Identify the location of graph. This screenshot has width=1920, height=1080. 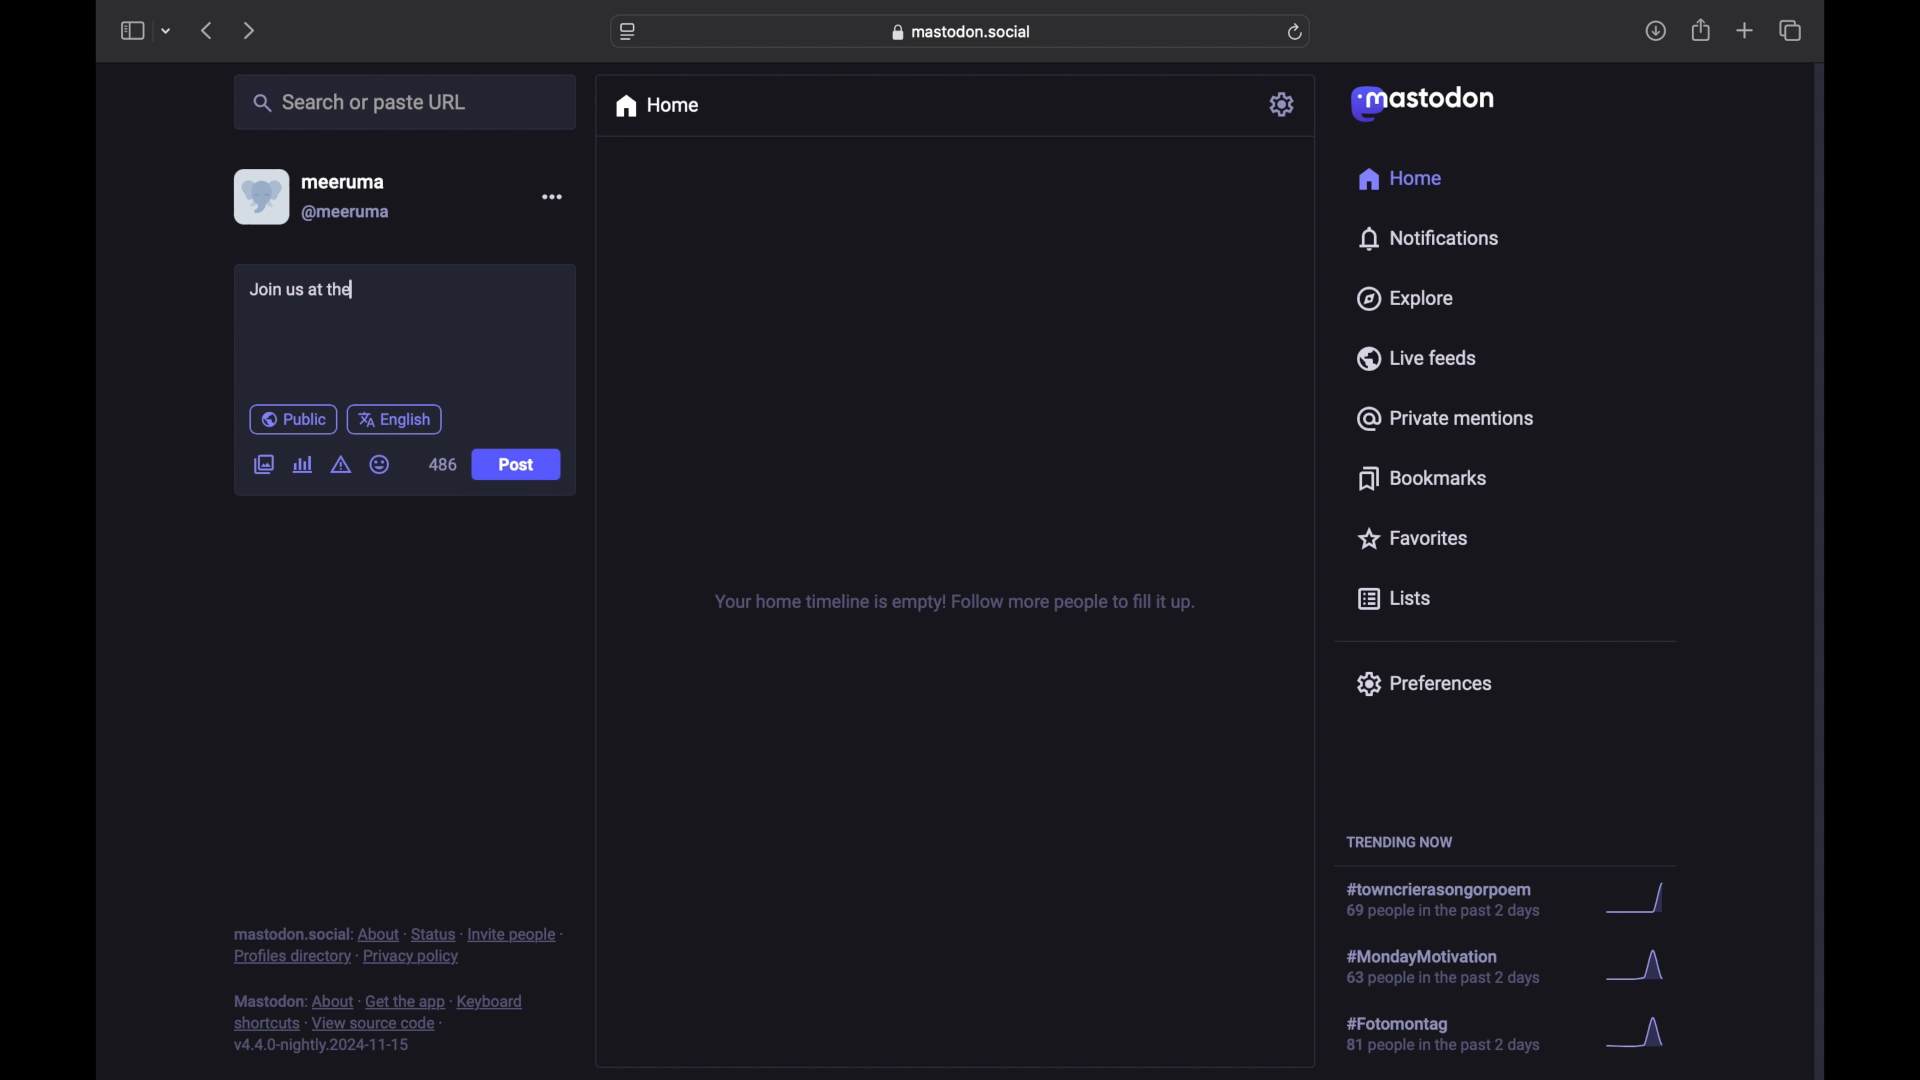
(1641, 900).